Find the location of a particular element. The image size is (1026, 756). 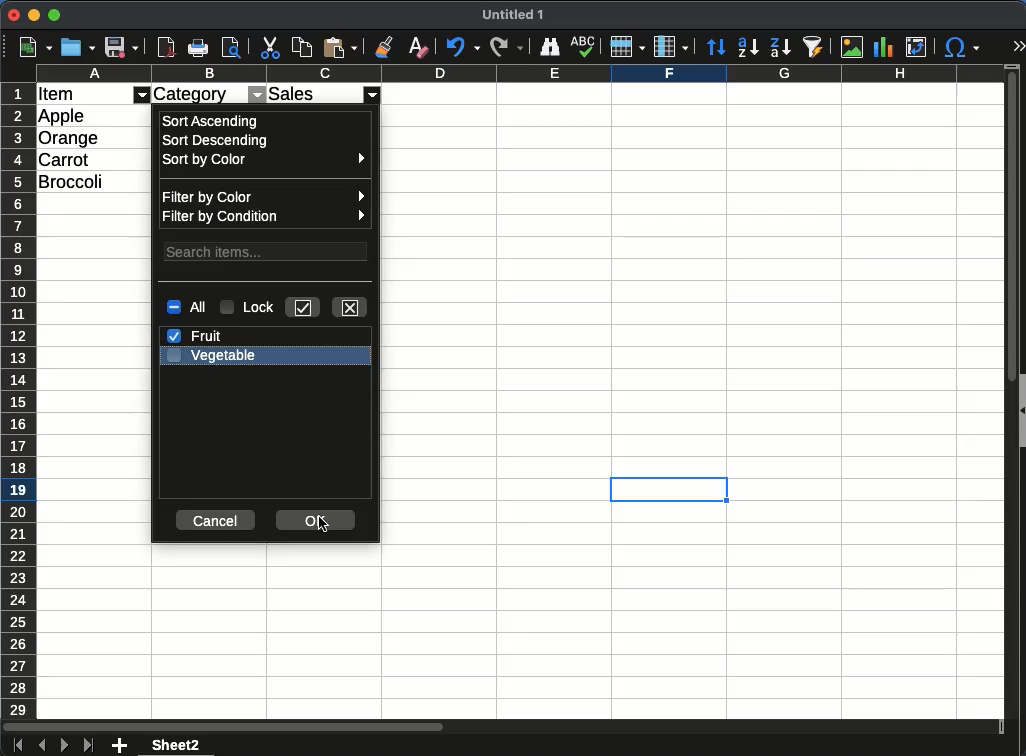

paste is located at coordinates (340, 48).